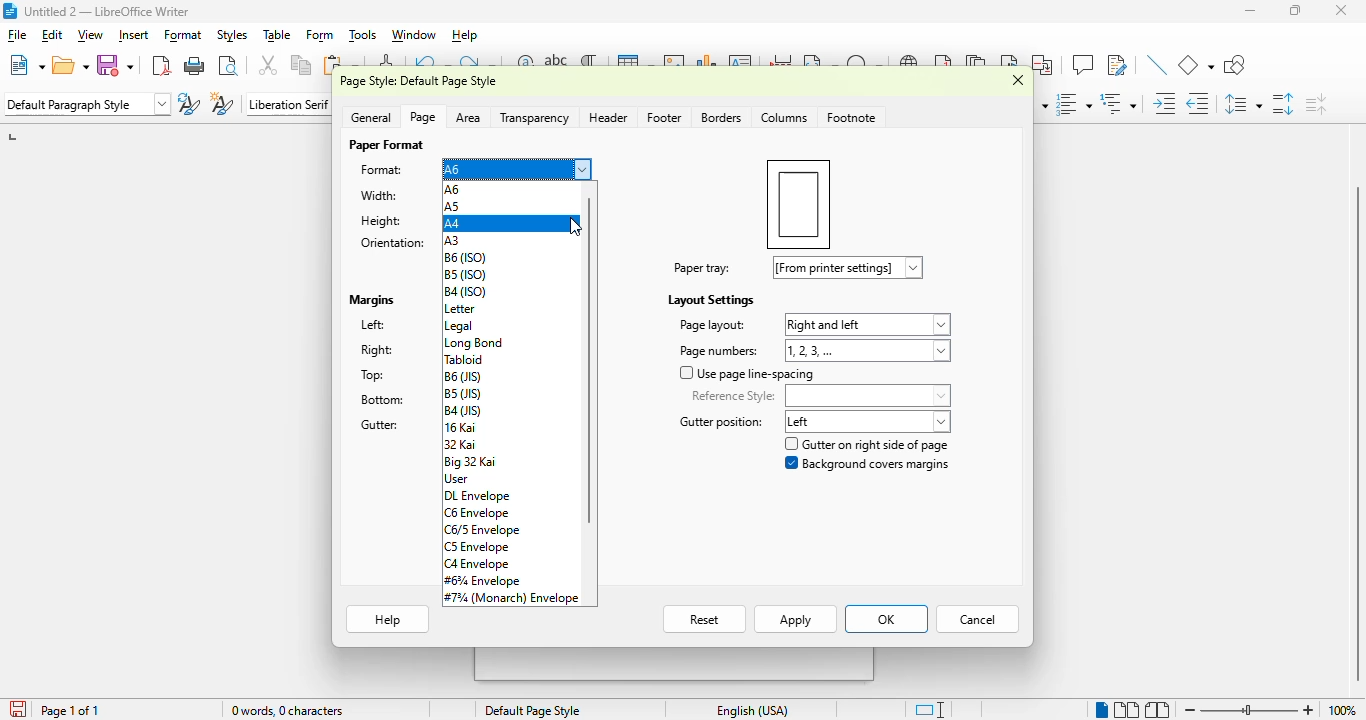 Image resolution: width=1366 pixels, height=720 pixels. Describe the element at coordinates (663, 117) in the screenshot. I see `footer` at that location.